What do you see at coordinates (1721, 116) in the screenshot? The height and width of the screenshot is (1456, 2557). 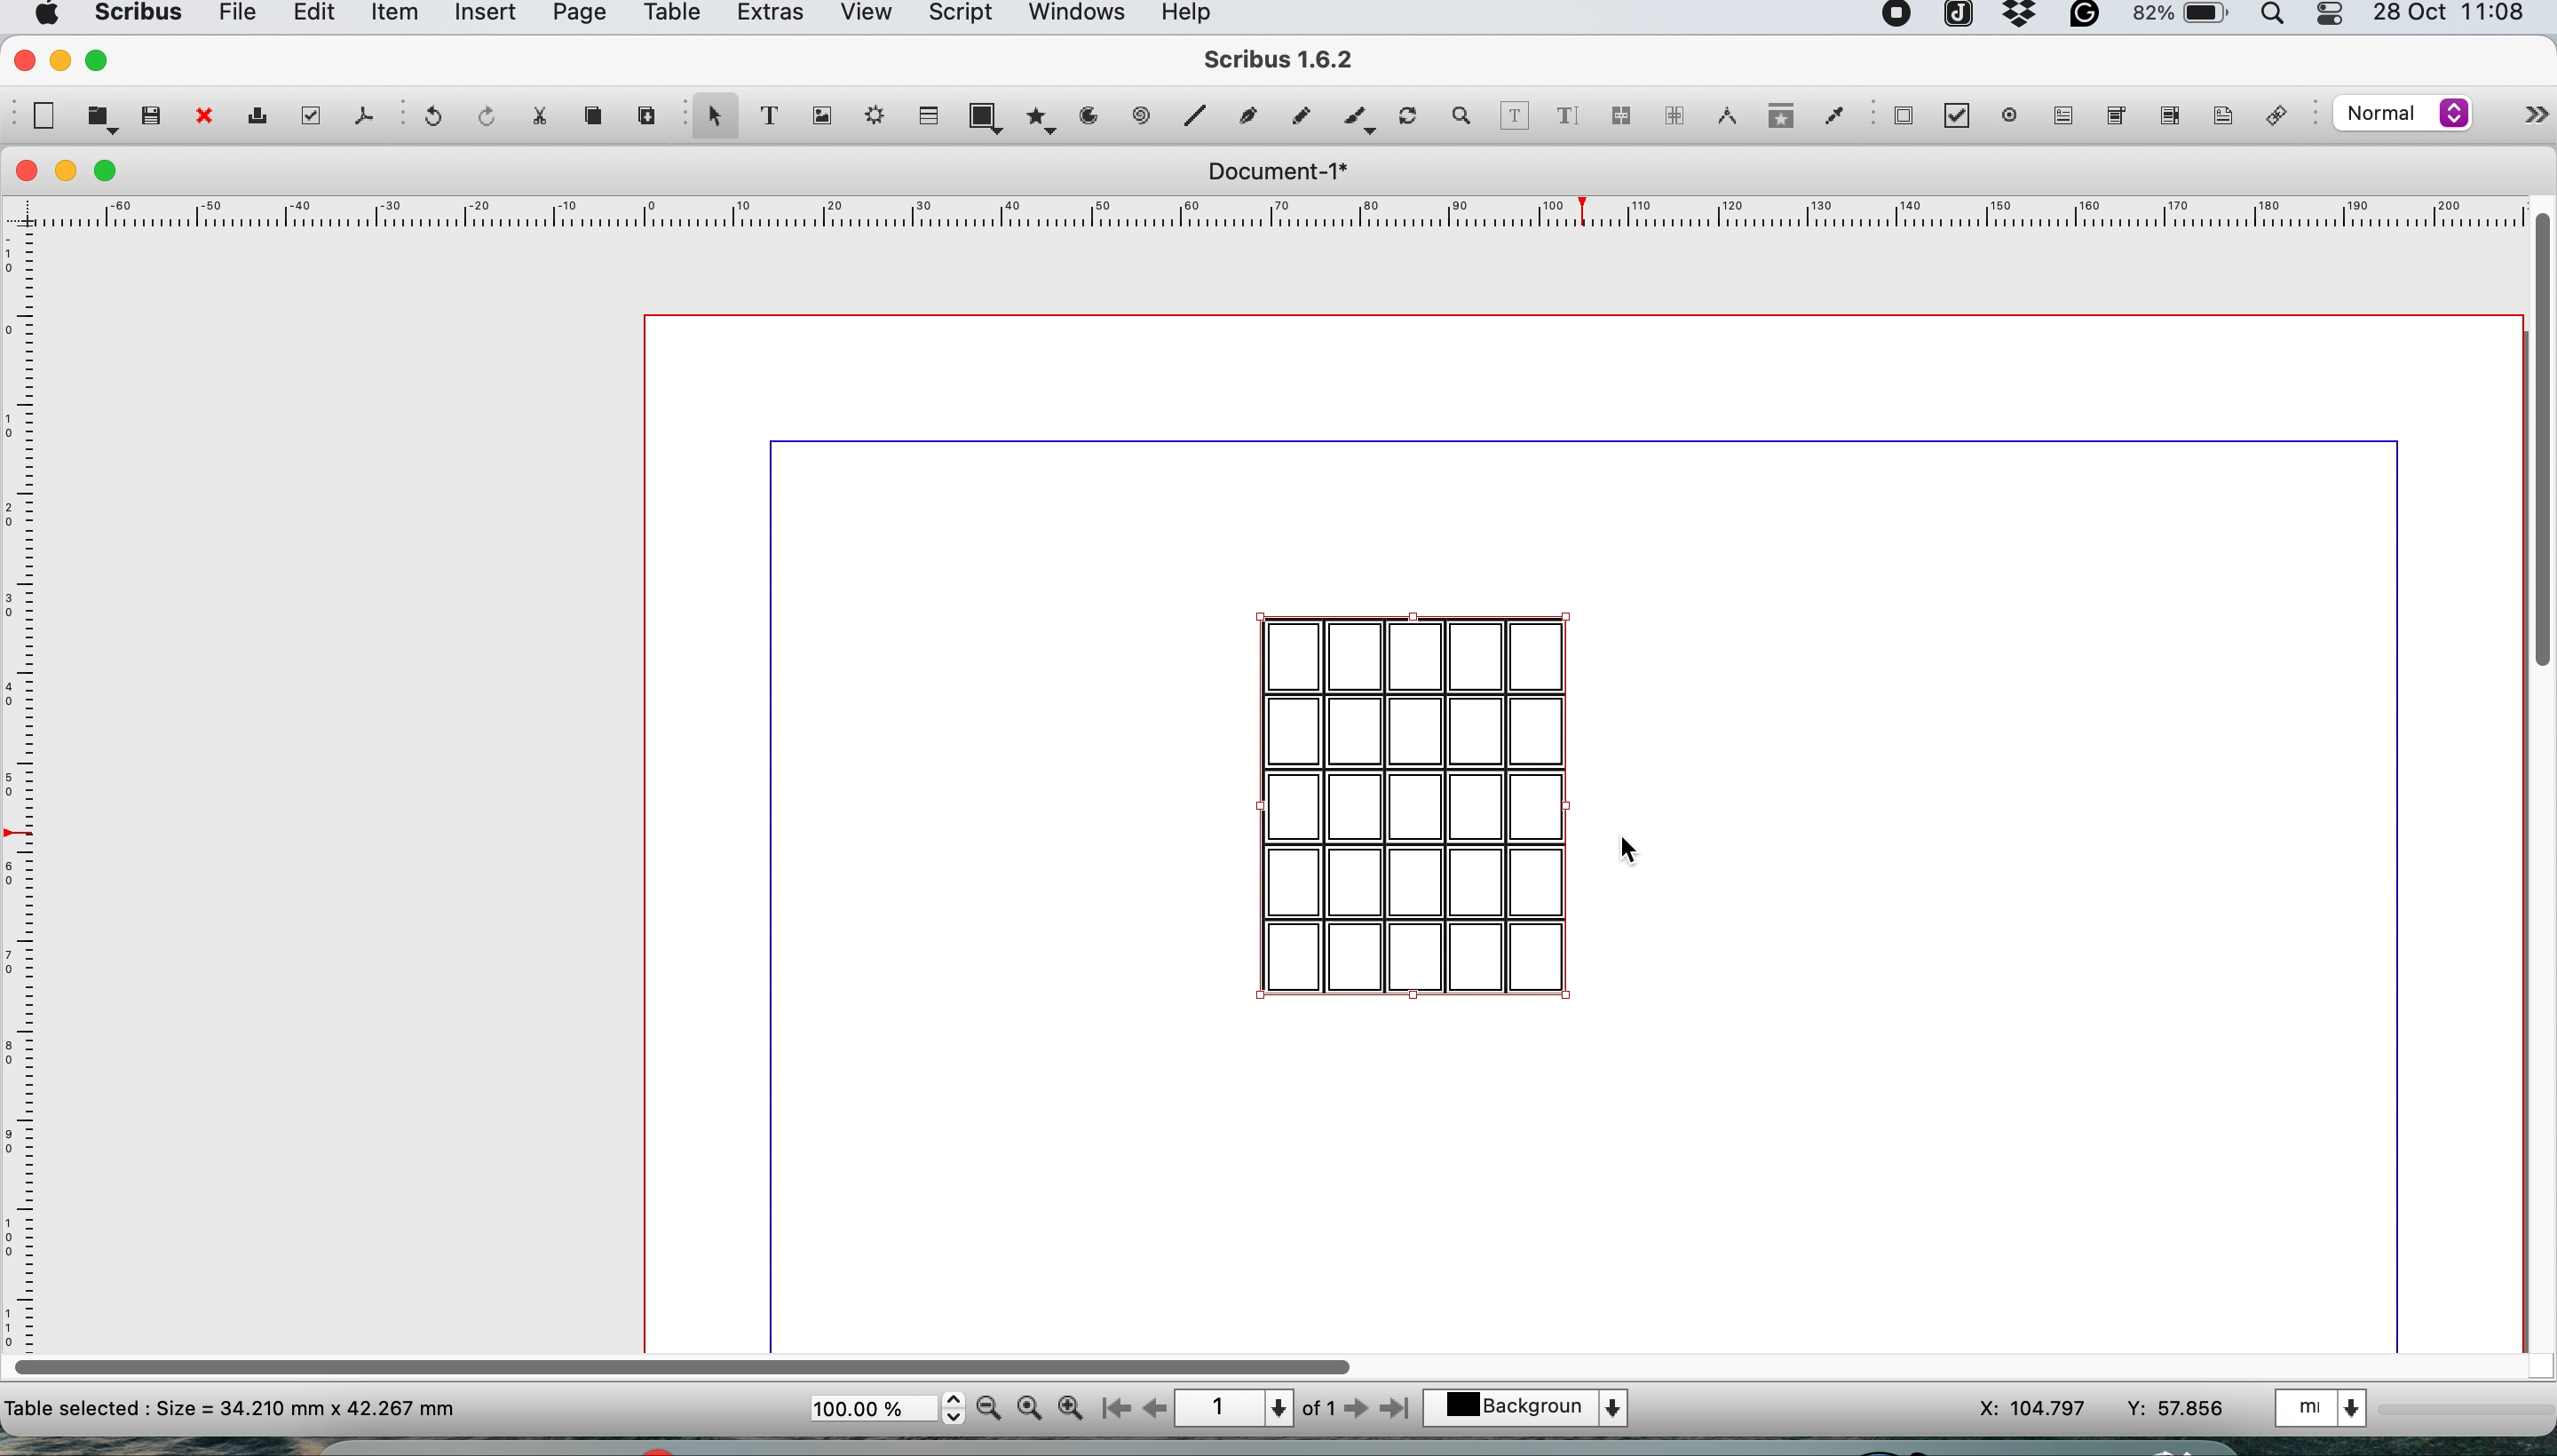 I see `measurements` at bounding box center [1721, 116].